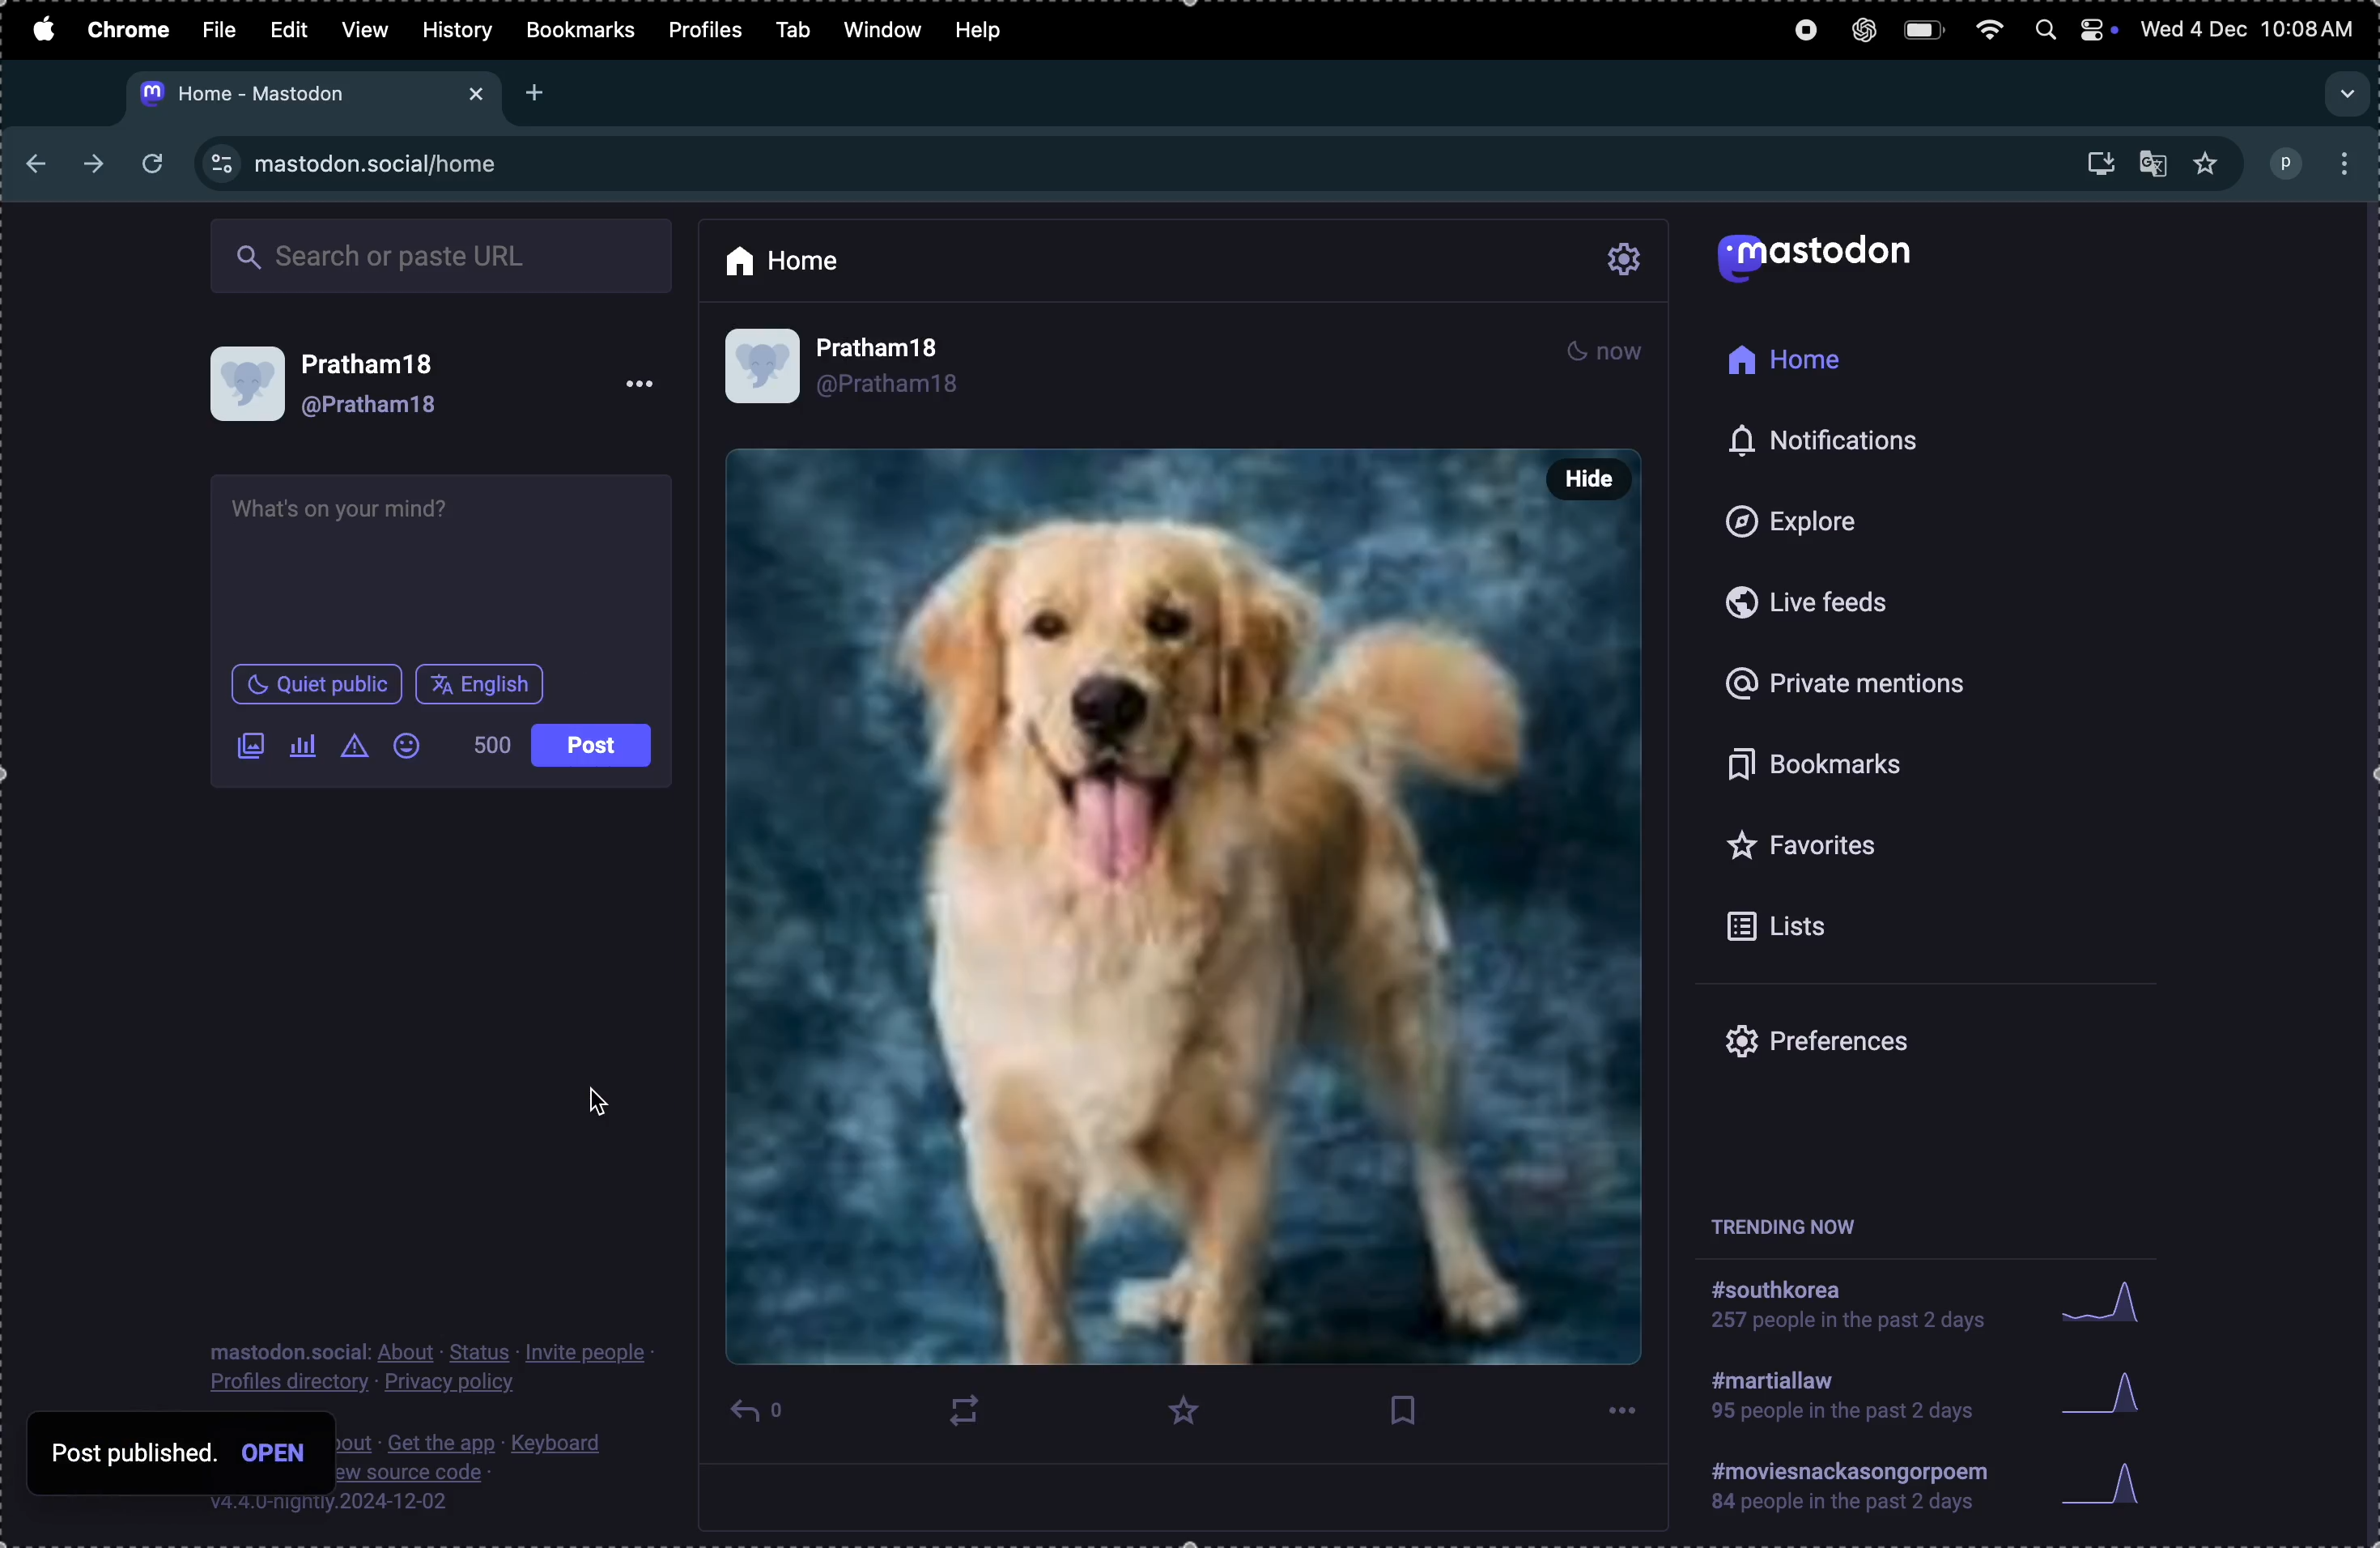  Describe the element at coordinates (456, 30) in the screenshot. I see `History` at that location.